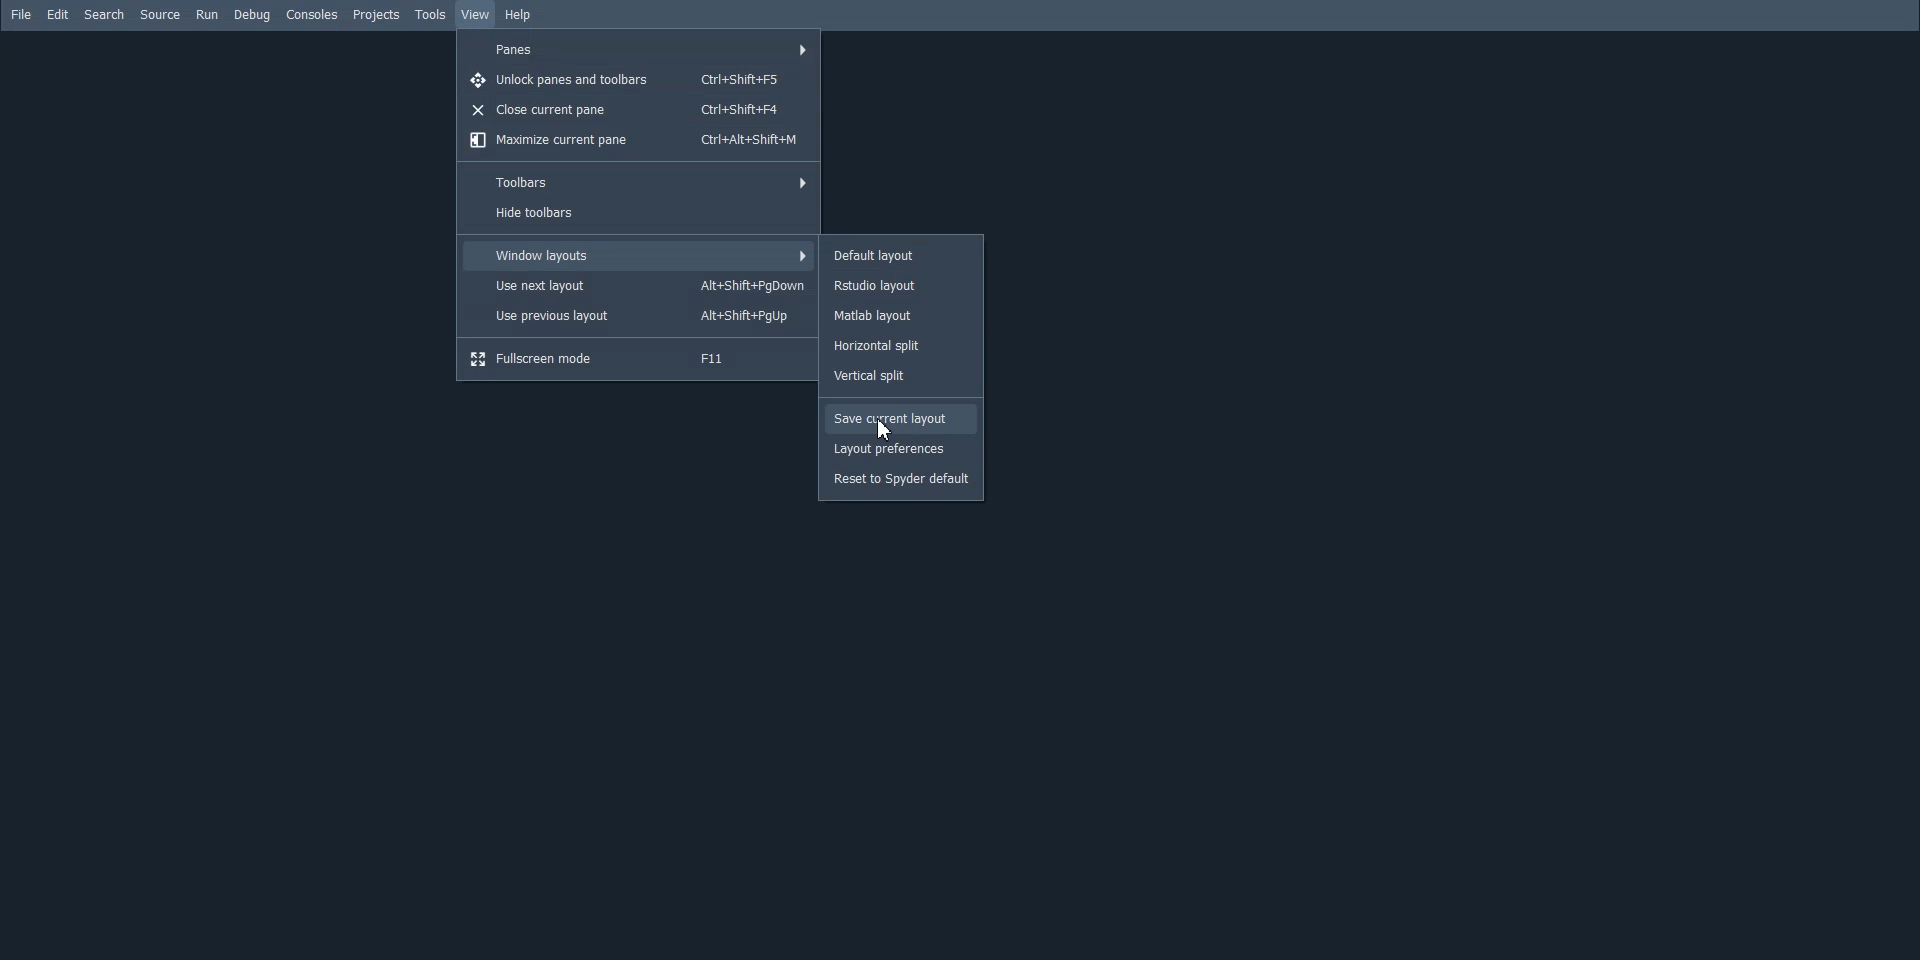 The image size is (1920, 960). What do you see at coordinates (252, 15) in the screenshot?
I see `Debug` at bounding box center [252, 15].